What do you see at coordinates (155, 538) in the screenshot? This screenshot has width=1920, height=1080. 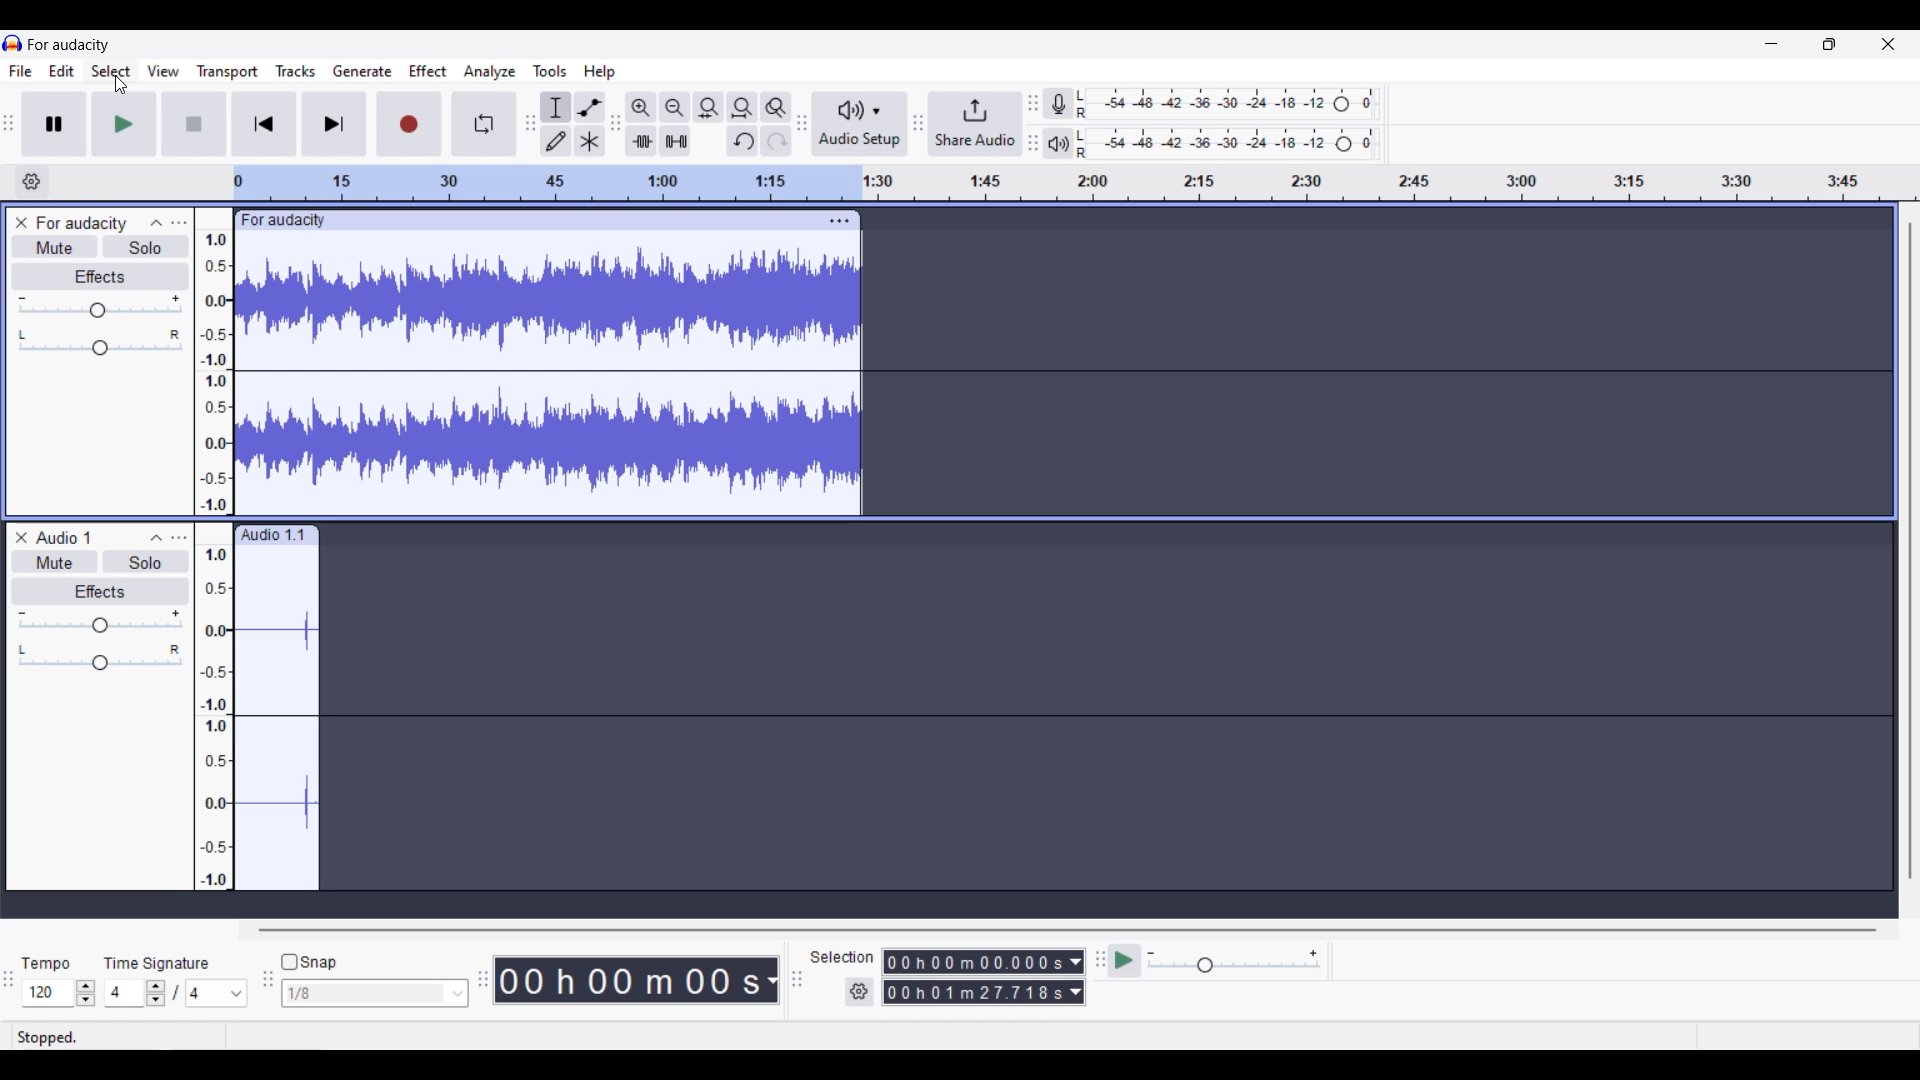 I see `collapse` at bounding box center [155, 538].